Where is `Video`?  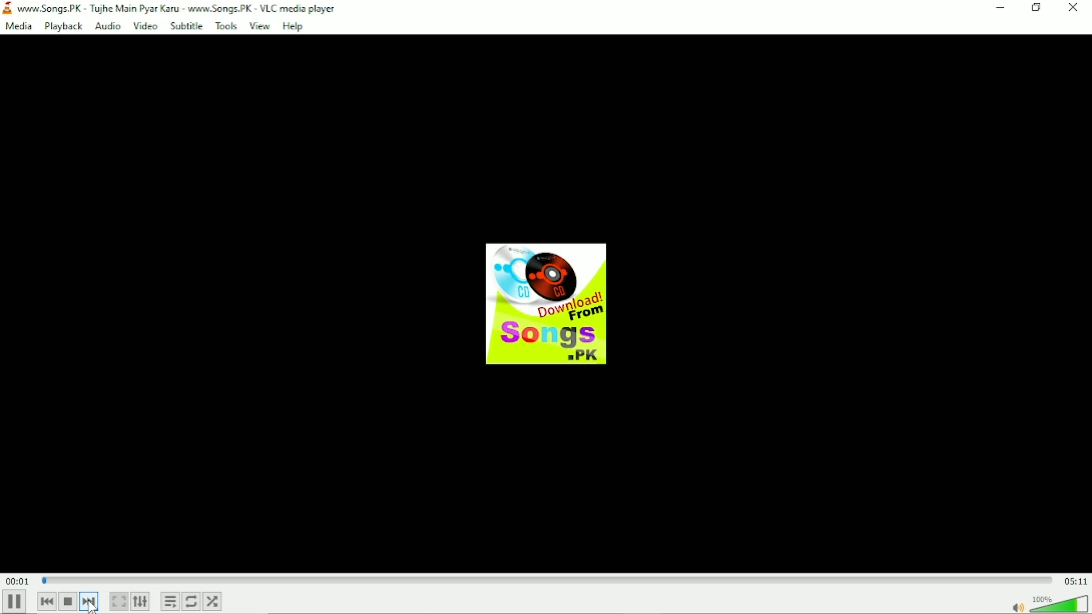
Video is located at coordinates (144, 26).